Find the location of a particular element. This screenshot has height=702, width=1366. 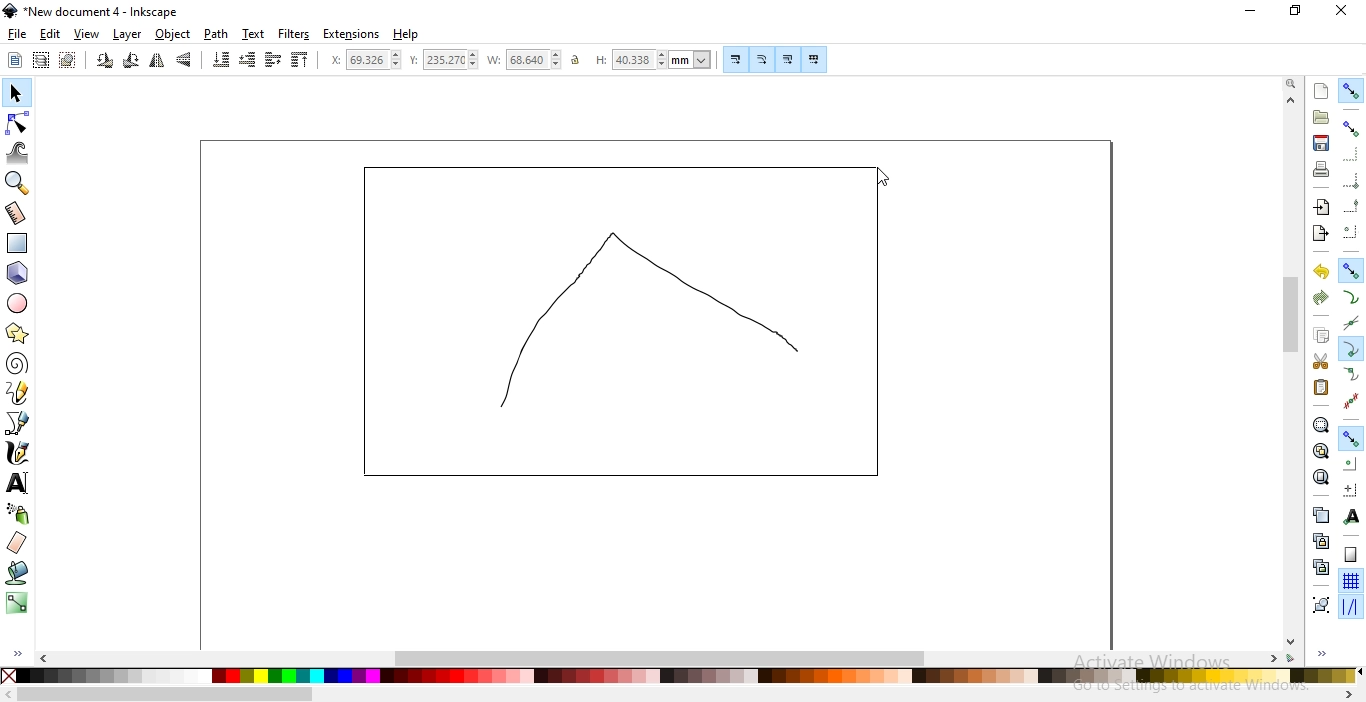

group selected objects is located at coordinates (1321, 604).